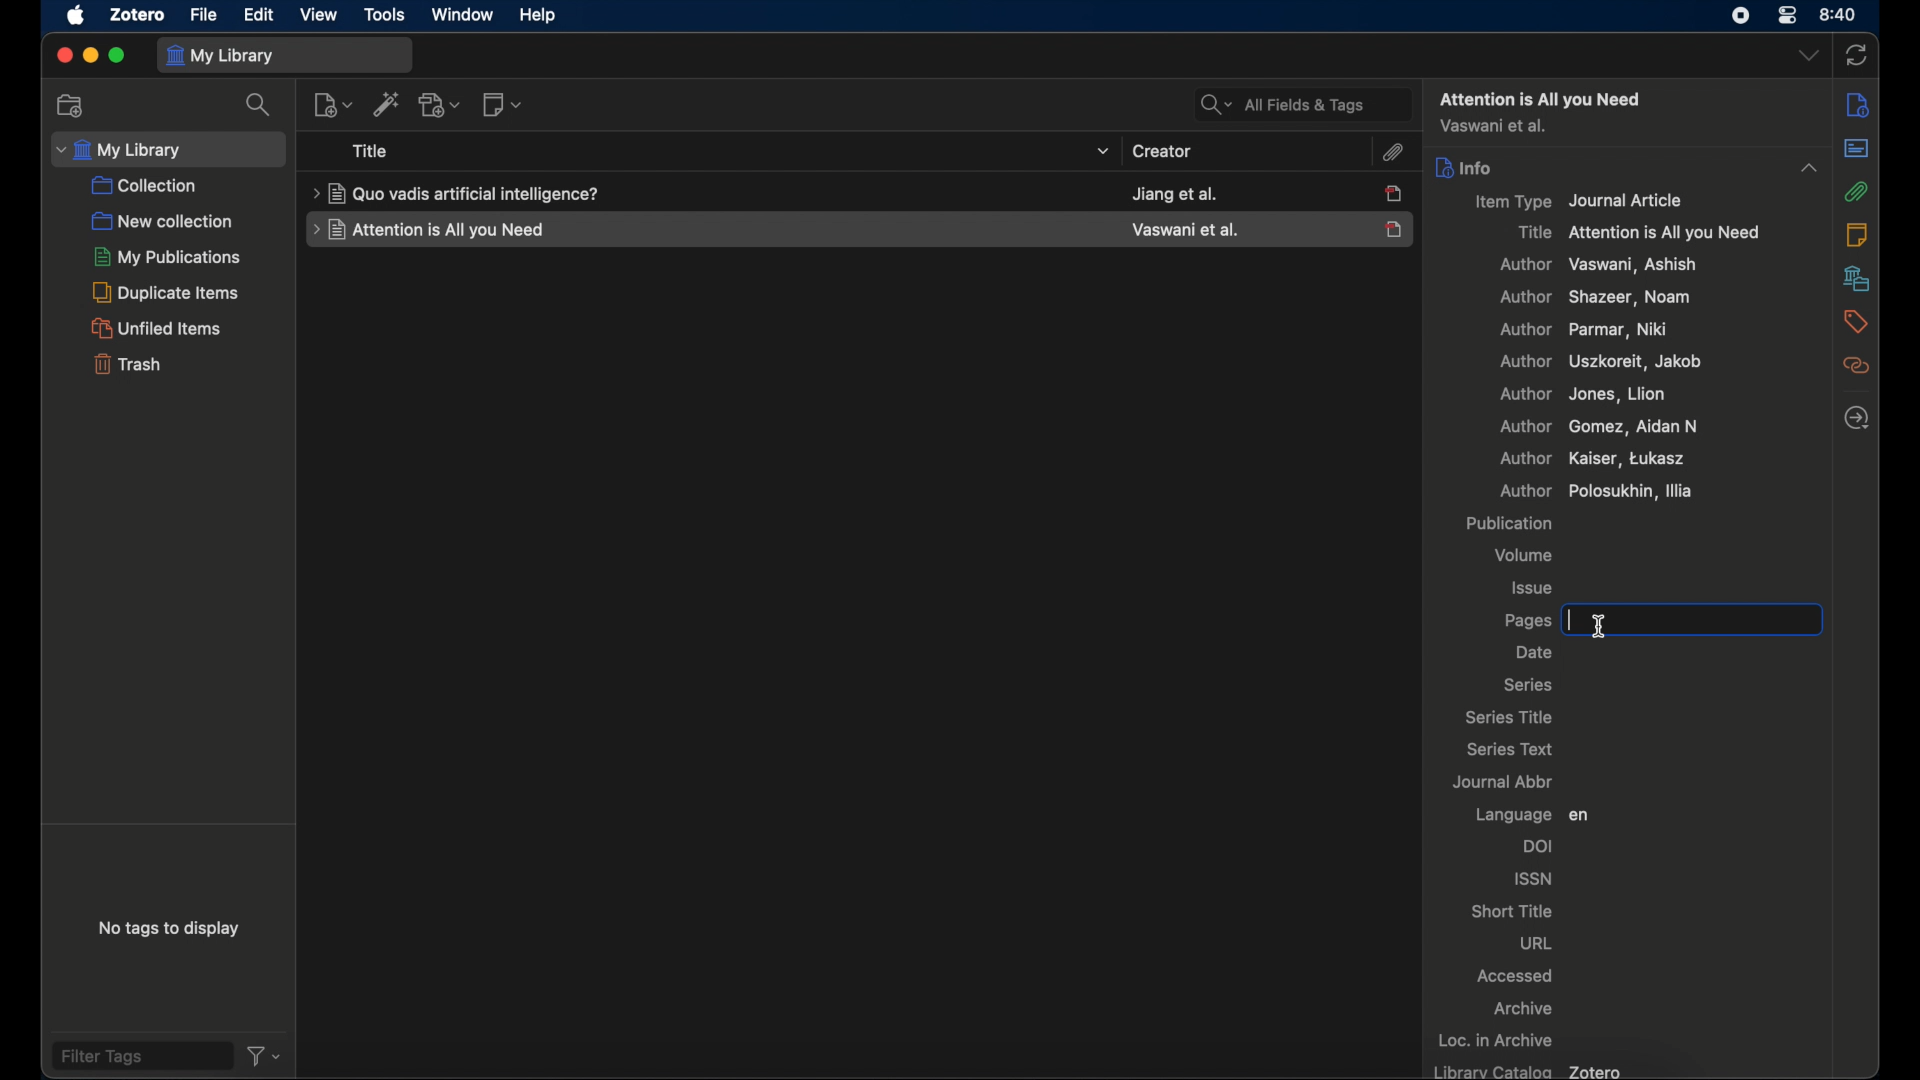  I want to click on dropdown menu, so click(1807, 57).